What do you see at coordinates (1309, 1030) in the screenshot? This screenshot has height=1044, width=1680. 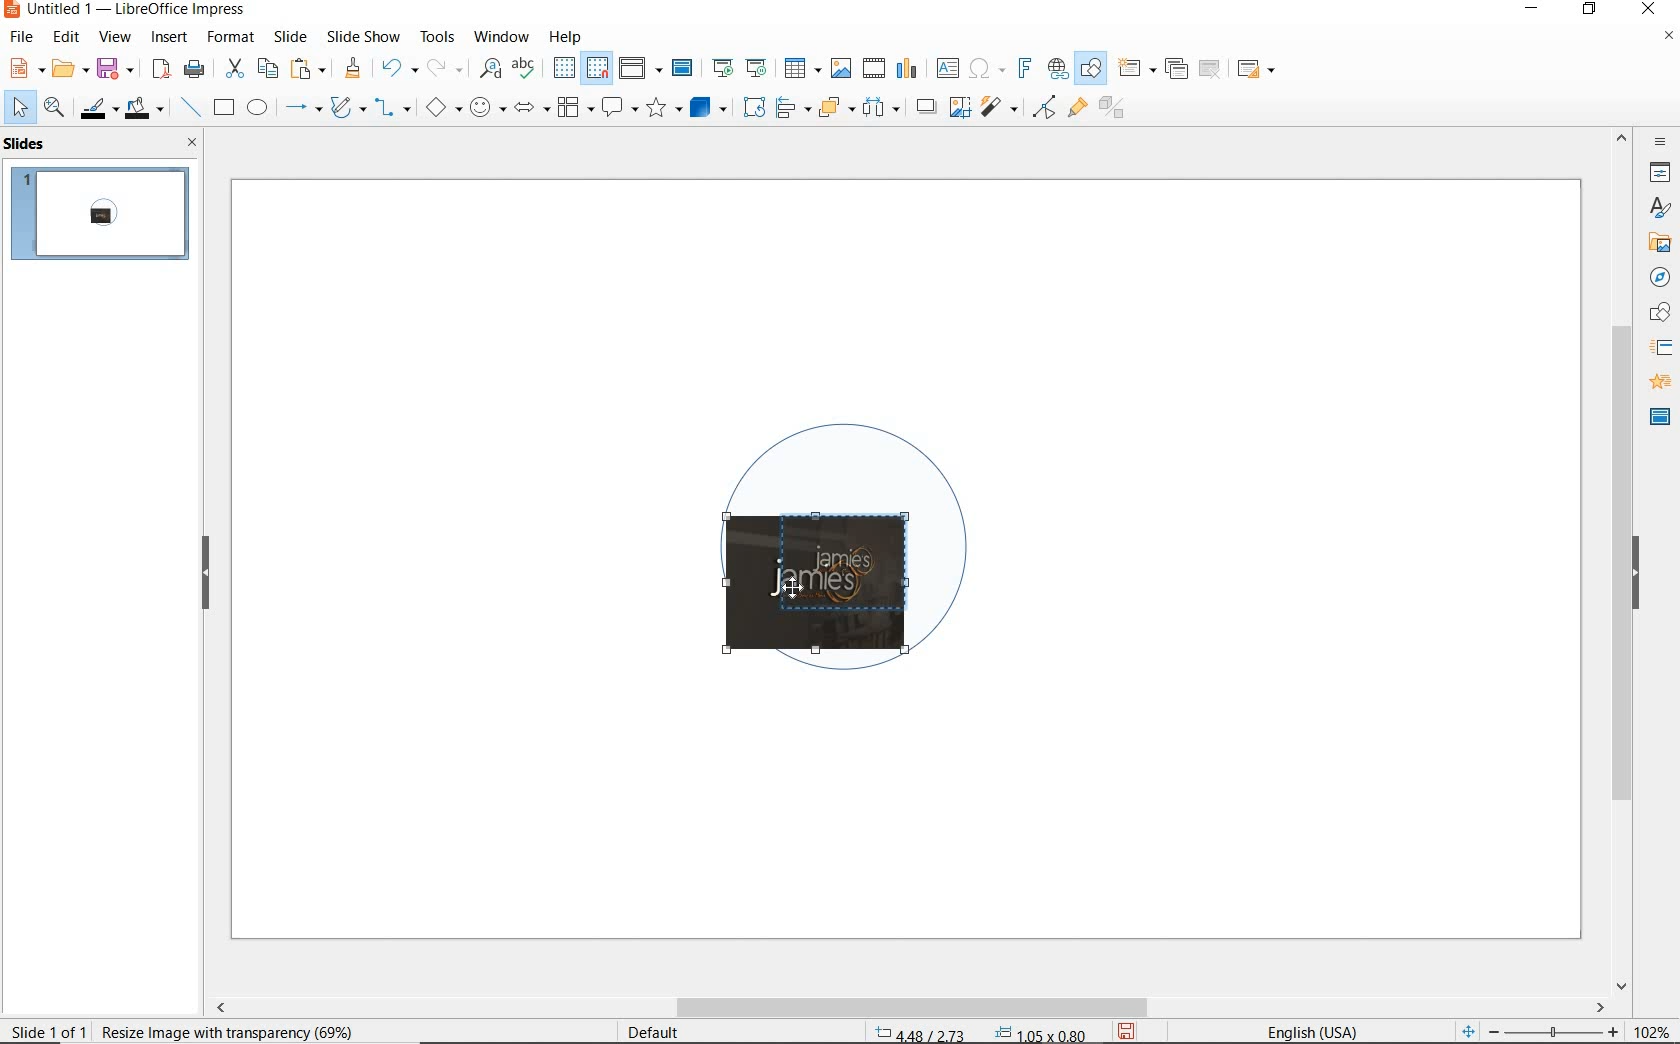 I see `Text language` at bounding box center [1309, 1030].